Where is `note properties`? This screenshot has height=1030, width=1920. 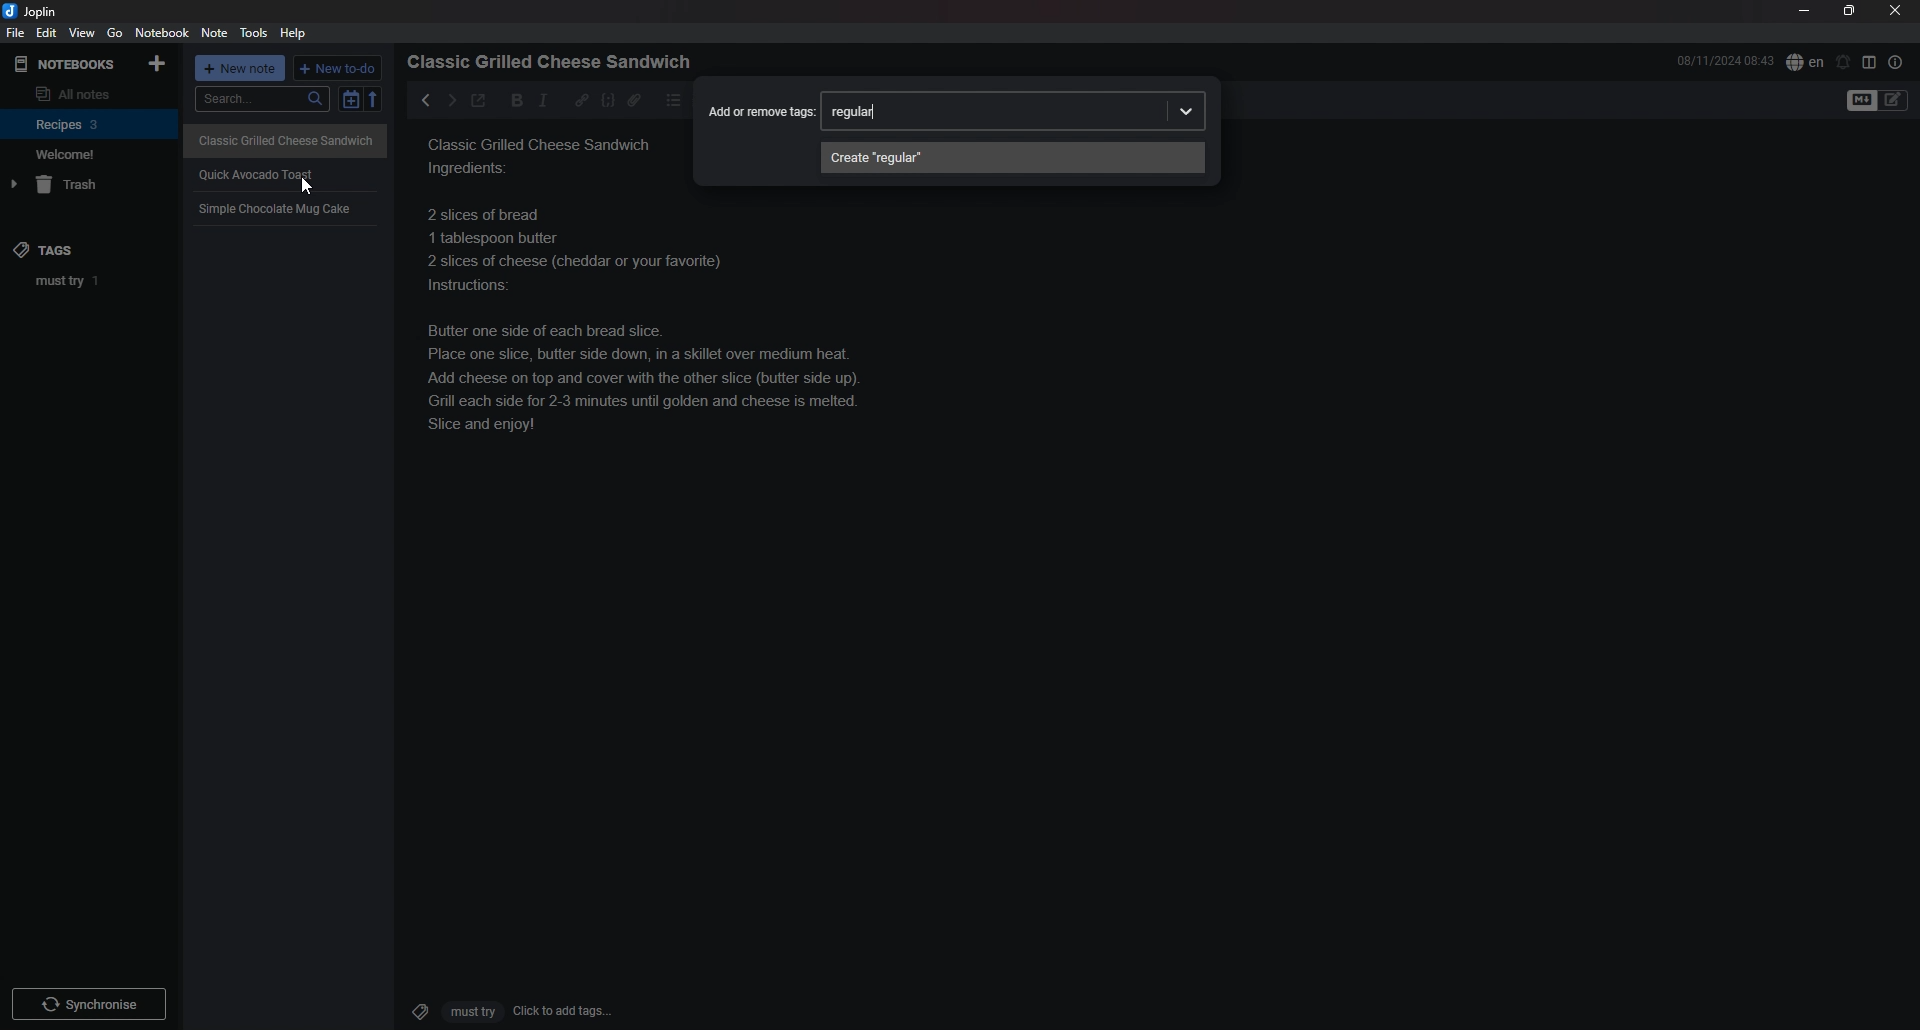
note properties is located at coordinates (1896, 62).